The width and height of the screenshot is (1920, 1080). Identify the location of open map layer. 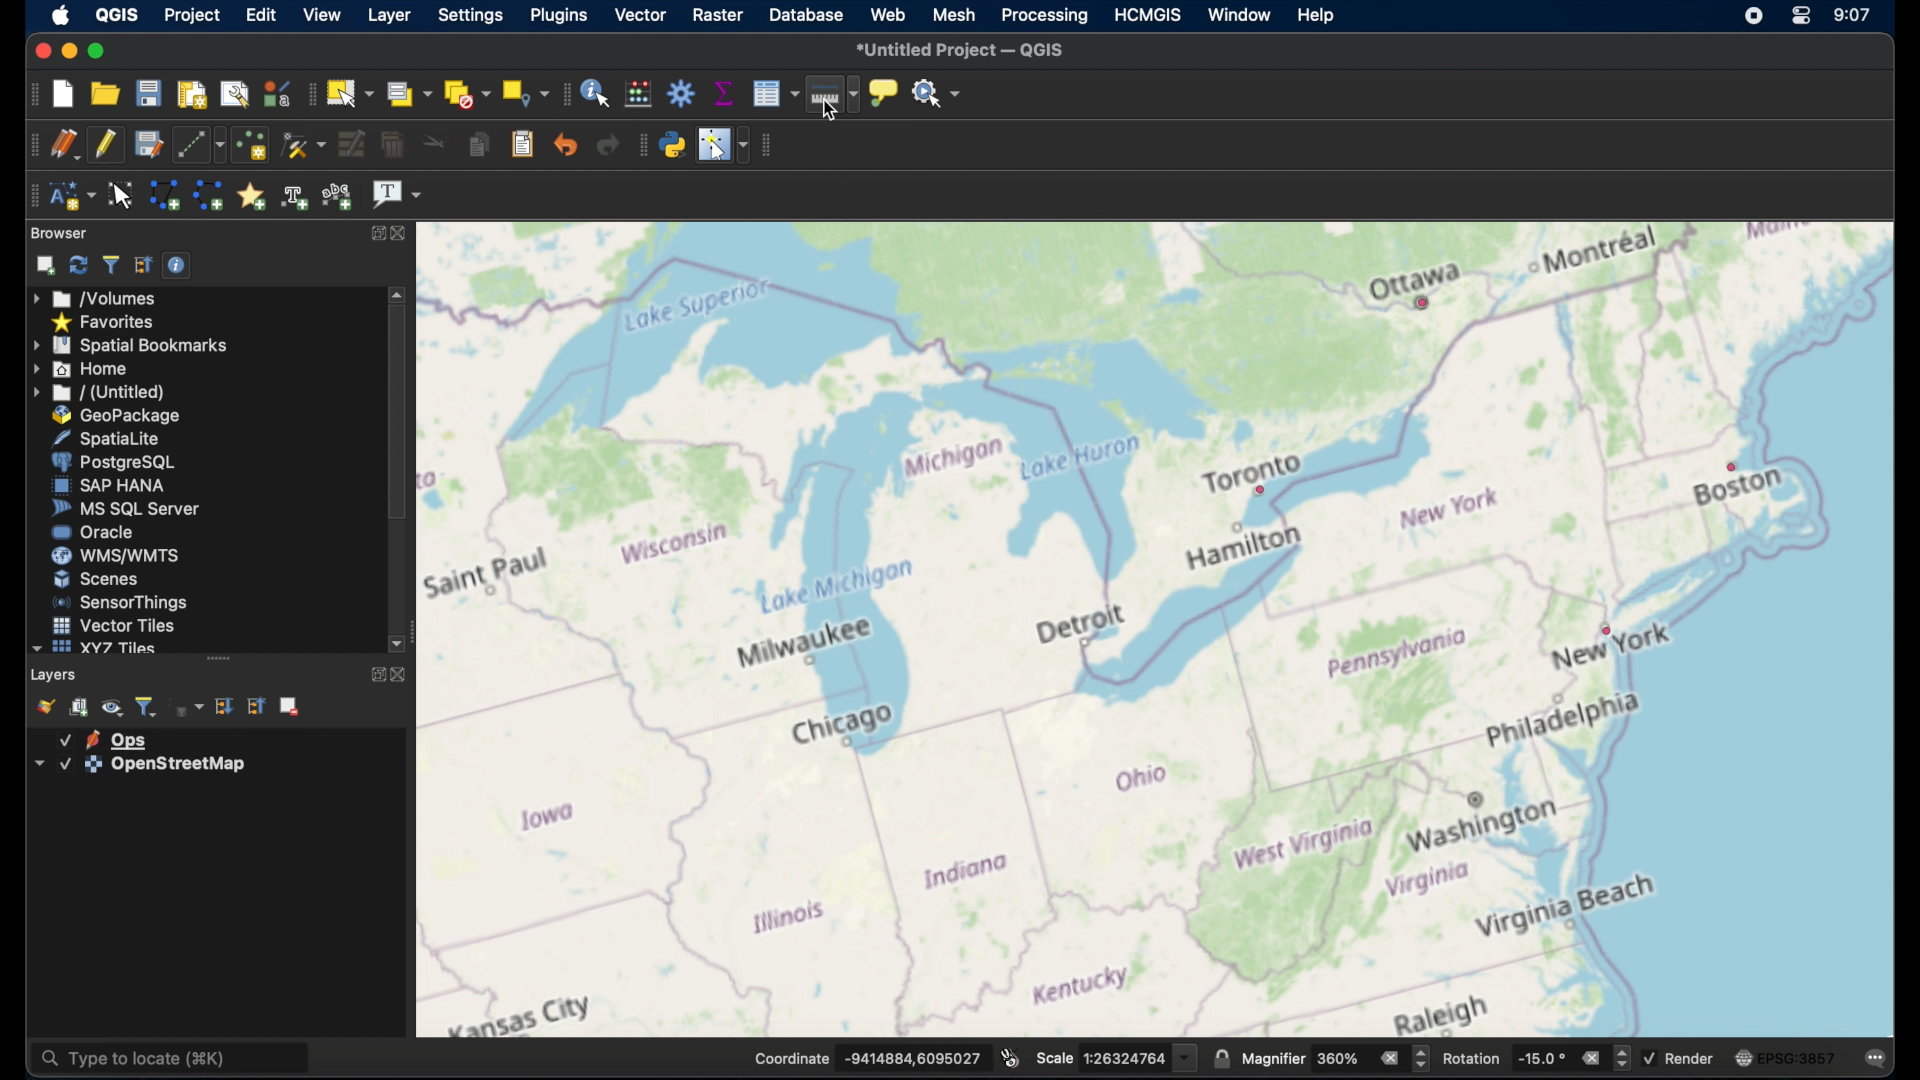
(41, 705).